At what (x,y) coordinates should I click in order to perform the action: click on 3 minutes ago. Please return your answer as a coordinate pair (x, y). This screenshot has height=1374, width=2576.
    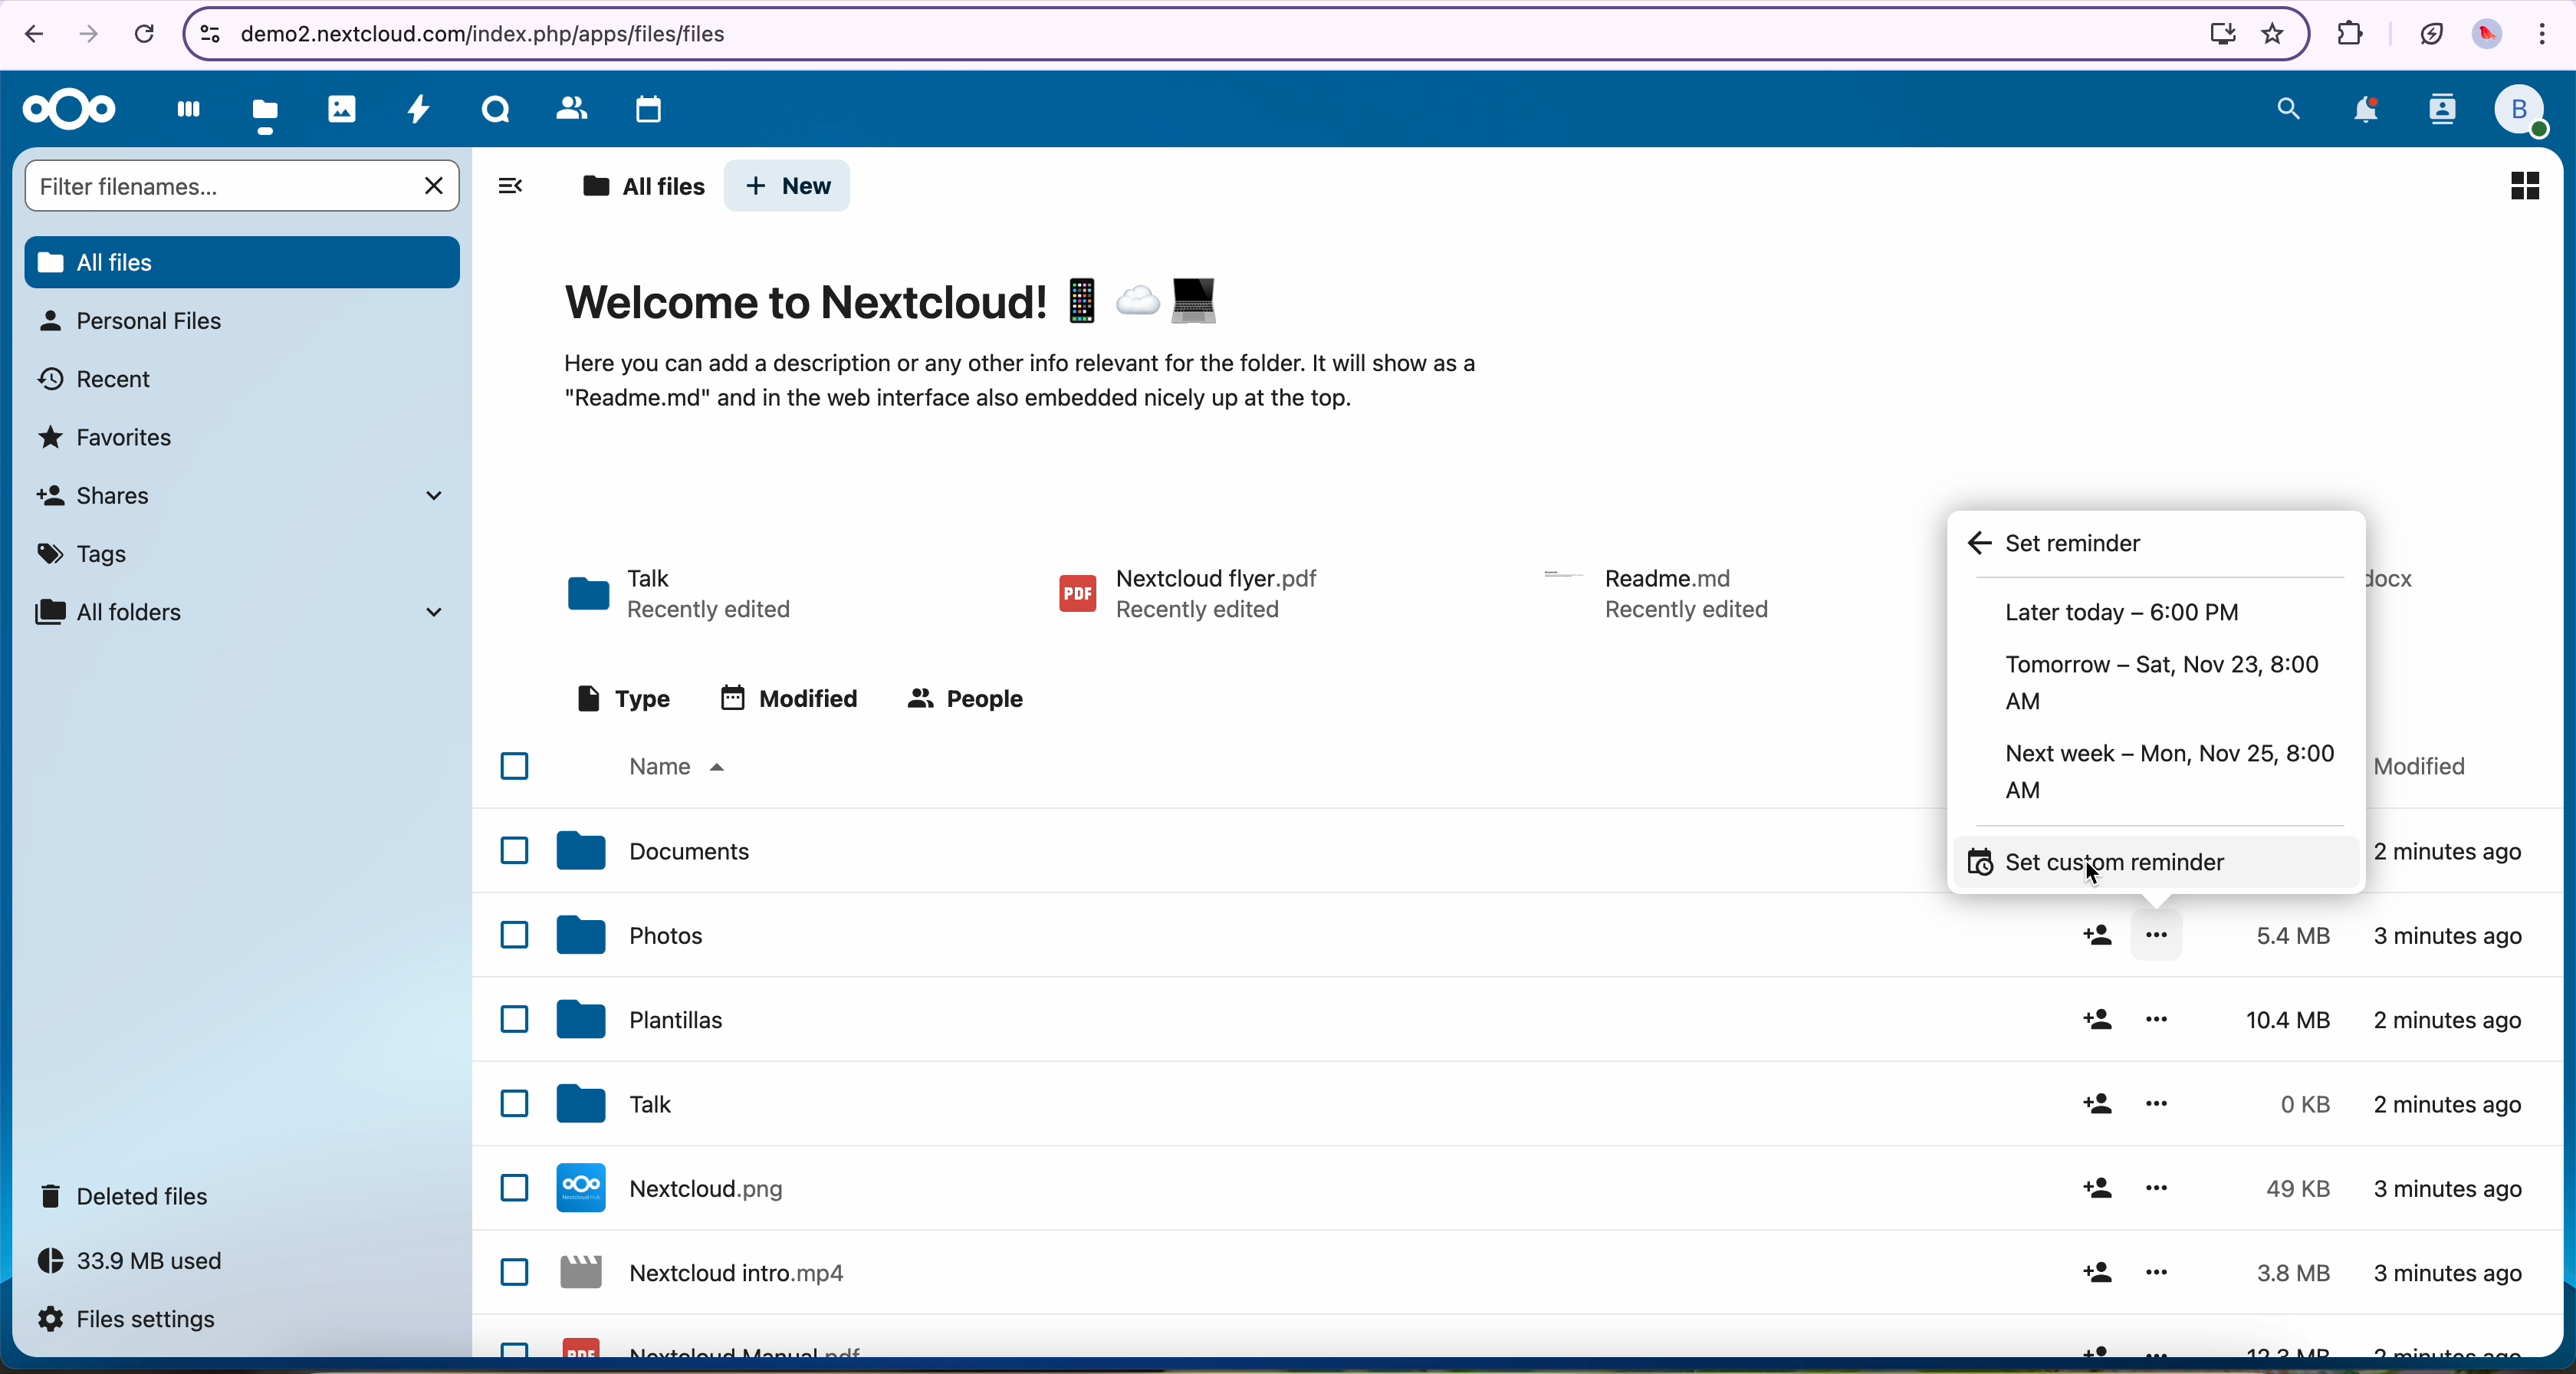
    Looking at the image, I should click on (2449, 935).